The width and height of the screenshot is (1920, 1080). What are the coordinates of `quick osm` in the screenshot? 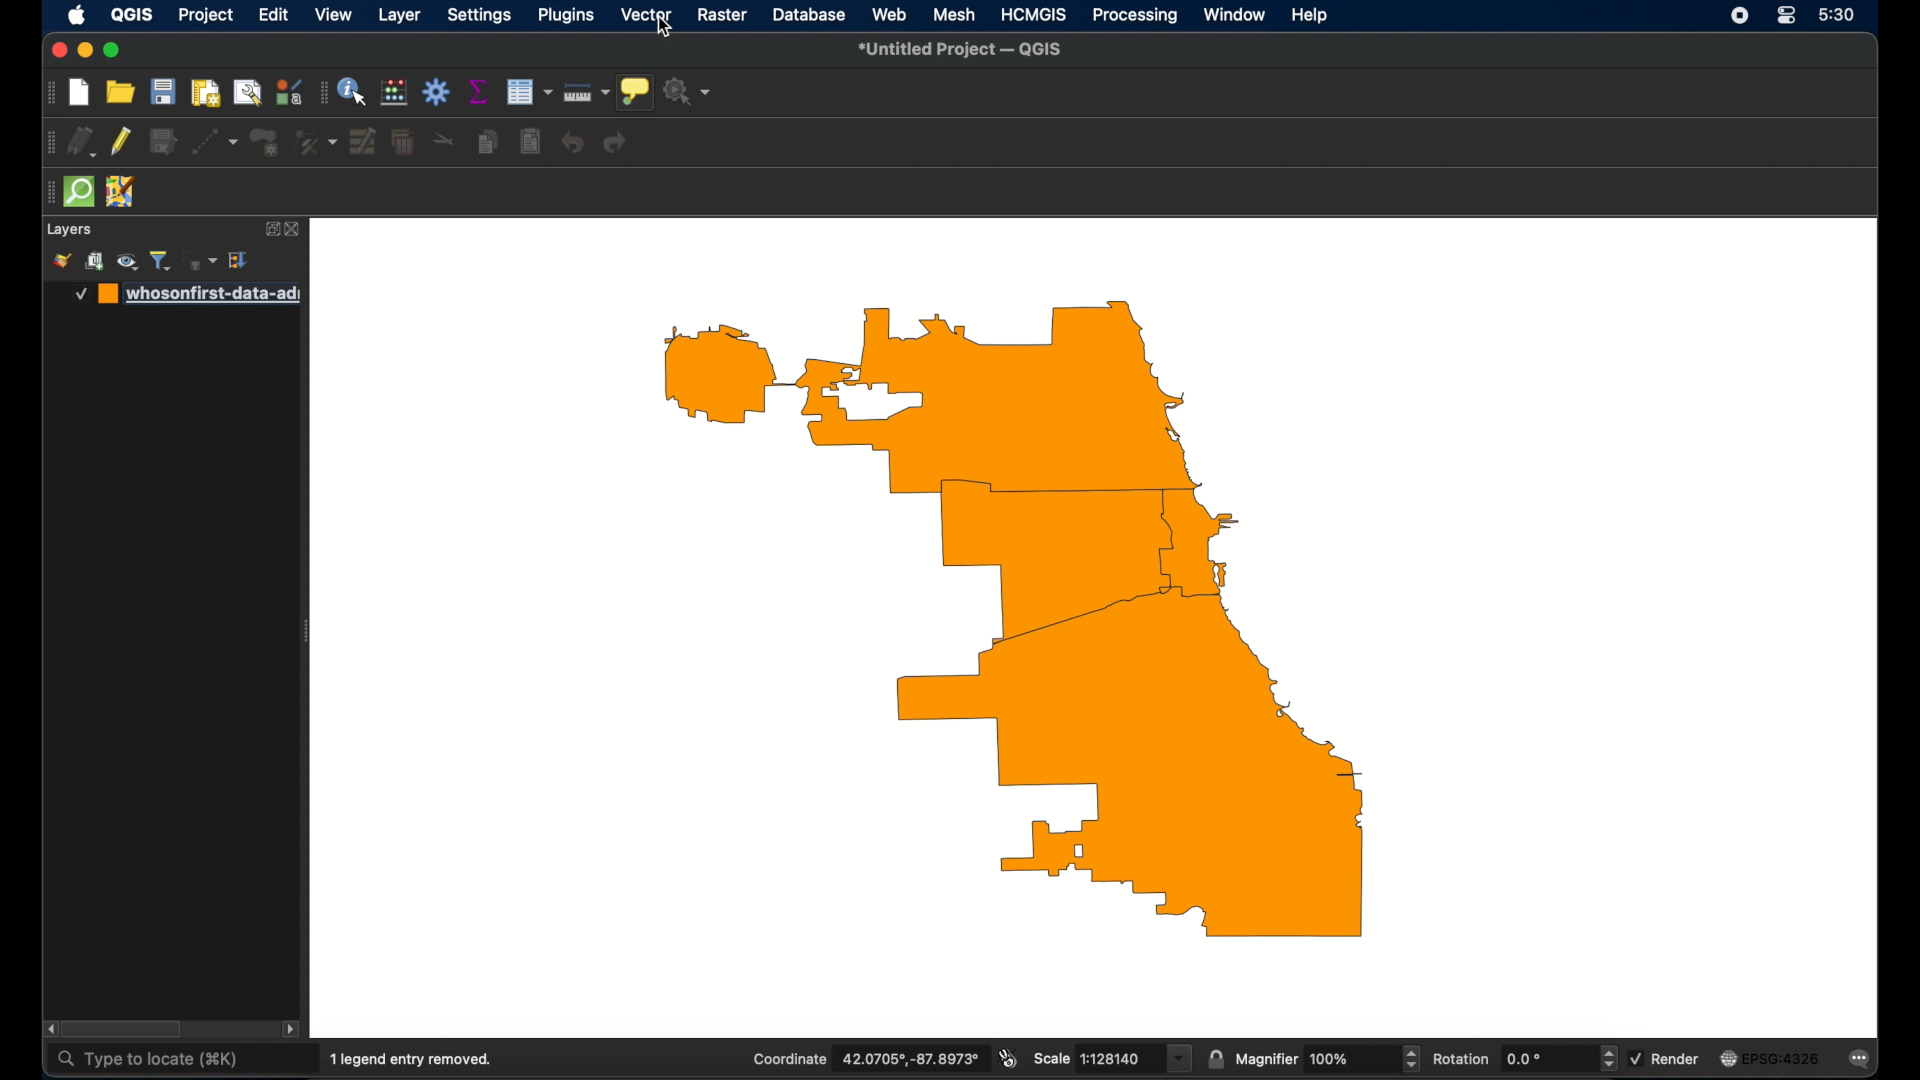 It's located at (78, 190).